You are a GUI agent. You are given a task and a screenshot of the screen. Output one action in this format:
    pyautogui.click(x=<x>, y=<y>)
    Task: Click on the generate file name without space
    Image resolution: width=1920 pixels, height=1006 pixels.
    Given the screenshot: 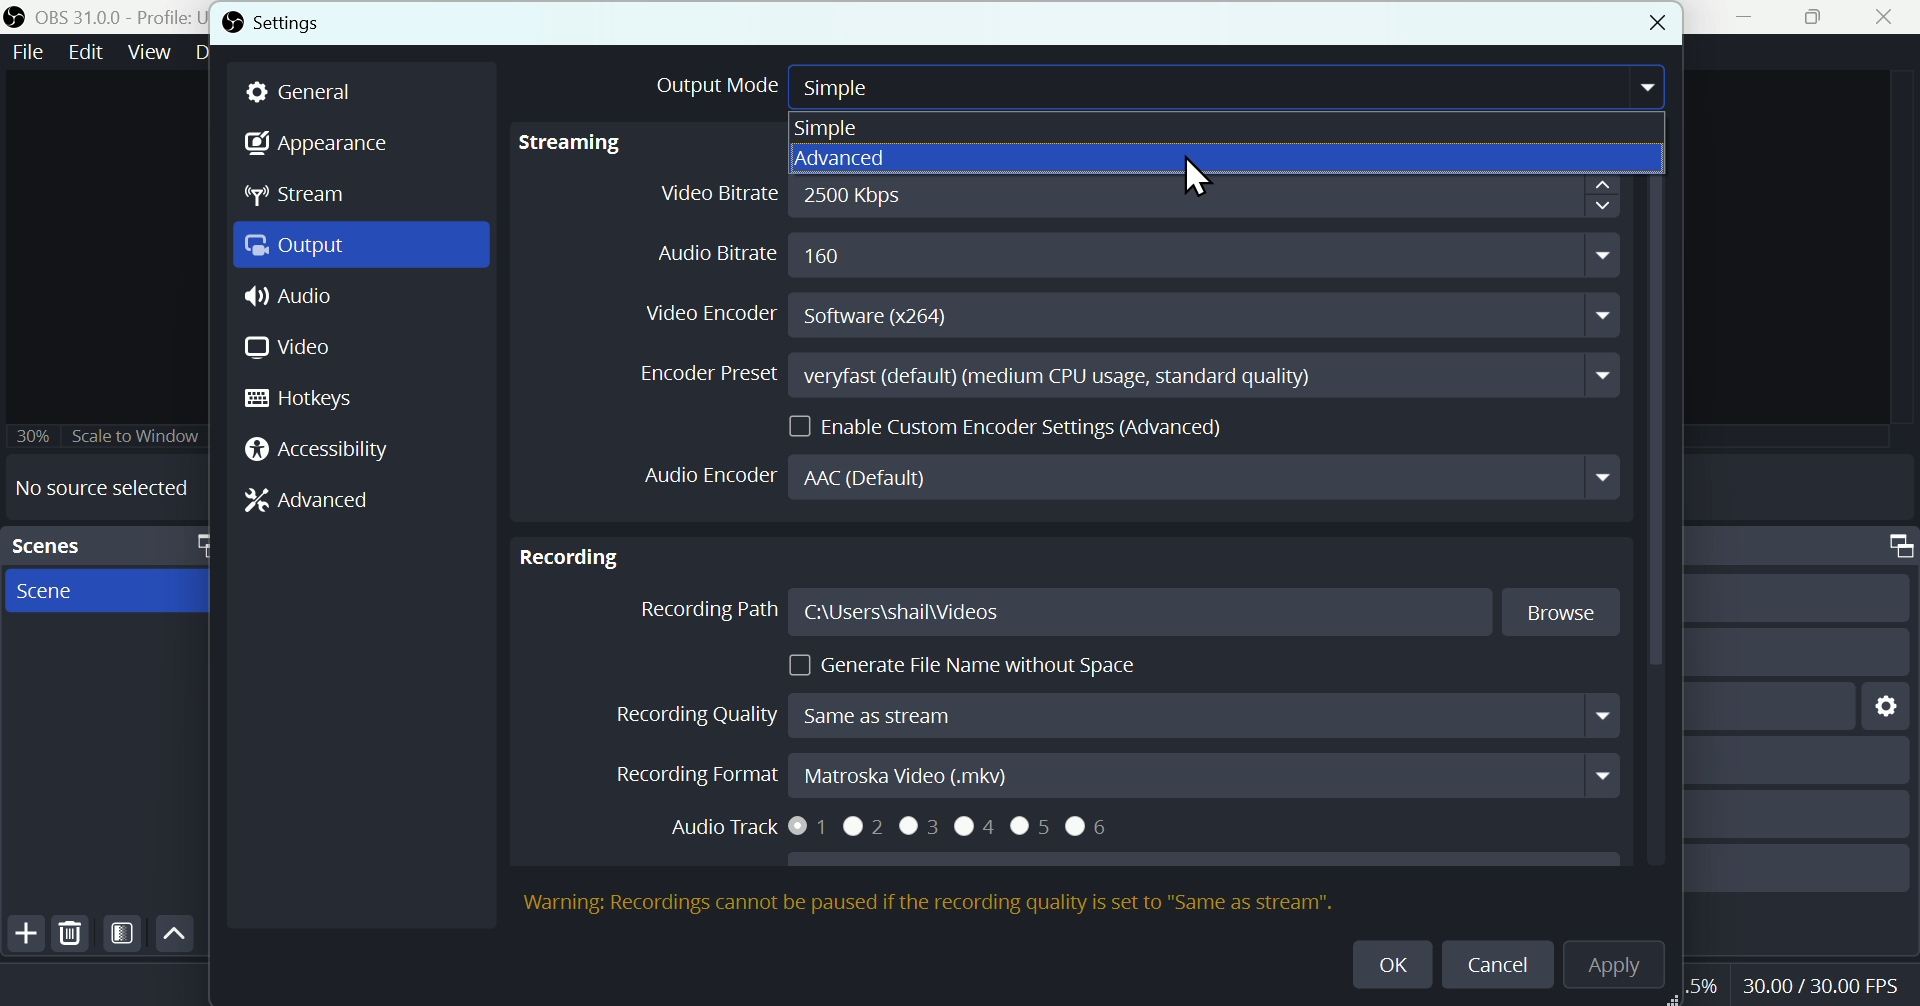 What is the action you would take?
    pyautogui.click(x=954, y=659)
    